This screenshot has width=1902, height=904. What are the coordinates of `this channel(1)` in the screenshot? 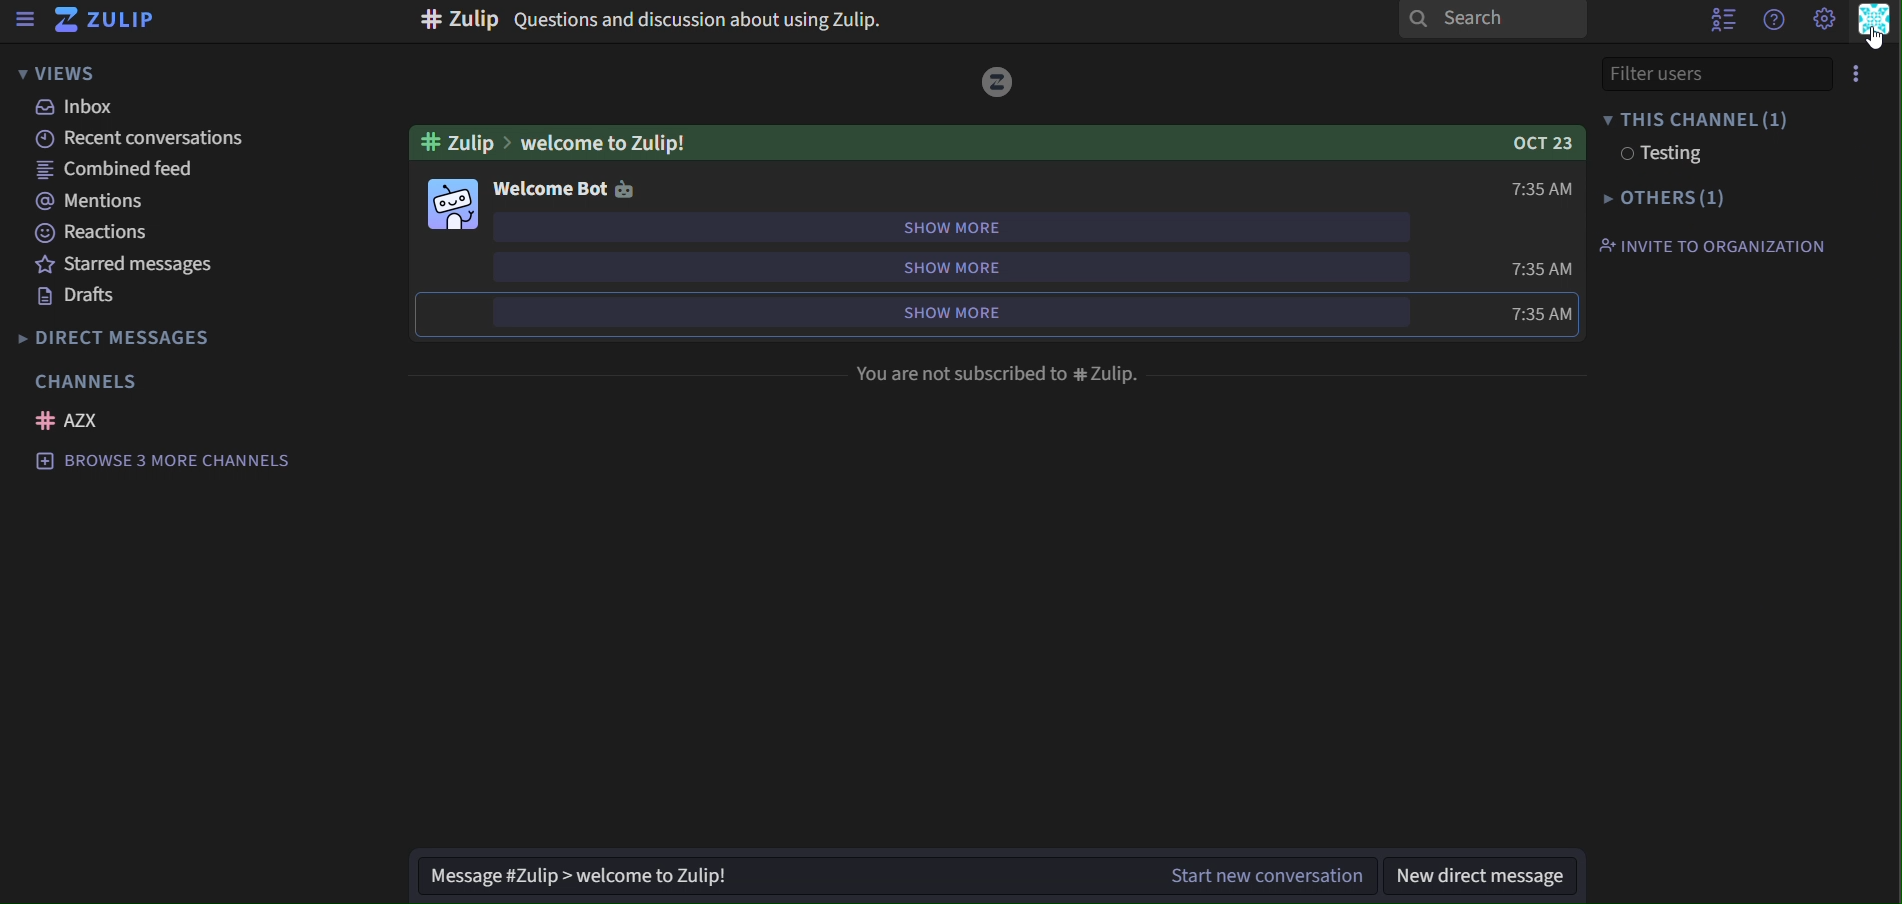 It's located at (1698, 117).